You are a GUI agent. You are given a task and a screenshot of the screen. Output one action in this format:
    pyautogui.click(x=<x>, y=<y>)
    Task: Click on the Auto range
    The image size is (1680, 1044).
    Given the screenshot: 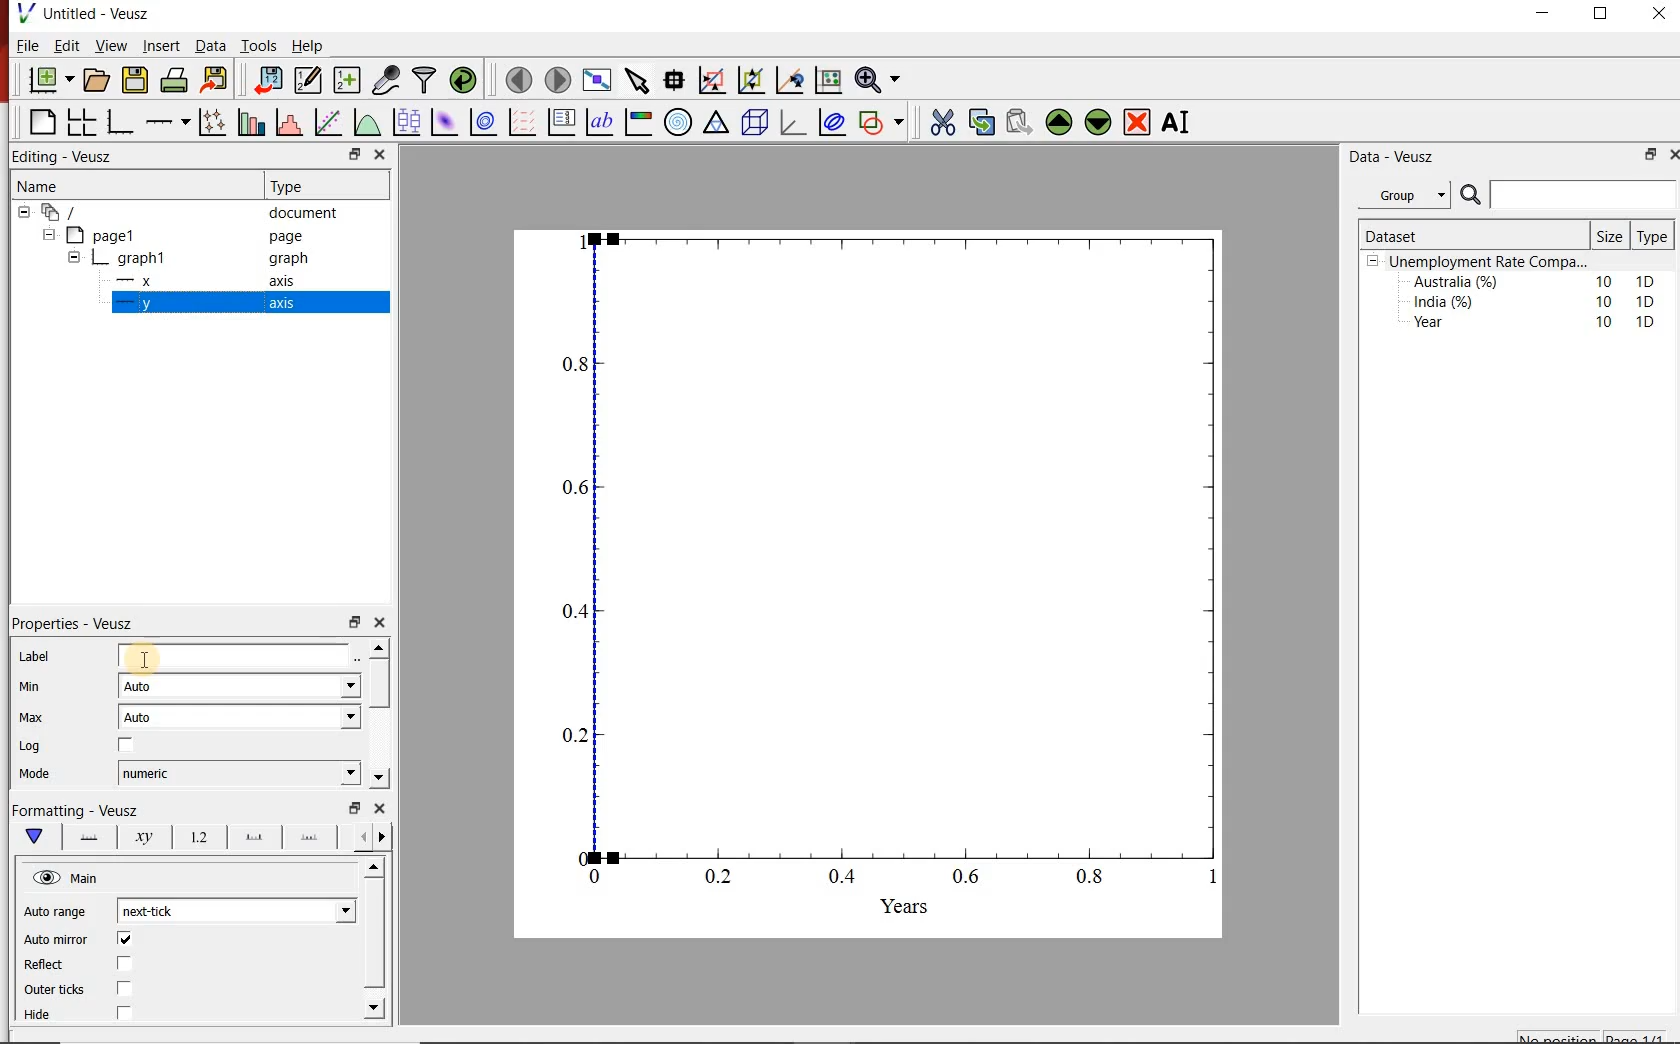 What is the action you would take?
    pyautogui.click(x=58, y=914)
    